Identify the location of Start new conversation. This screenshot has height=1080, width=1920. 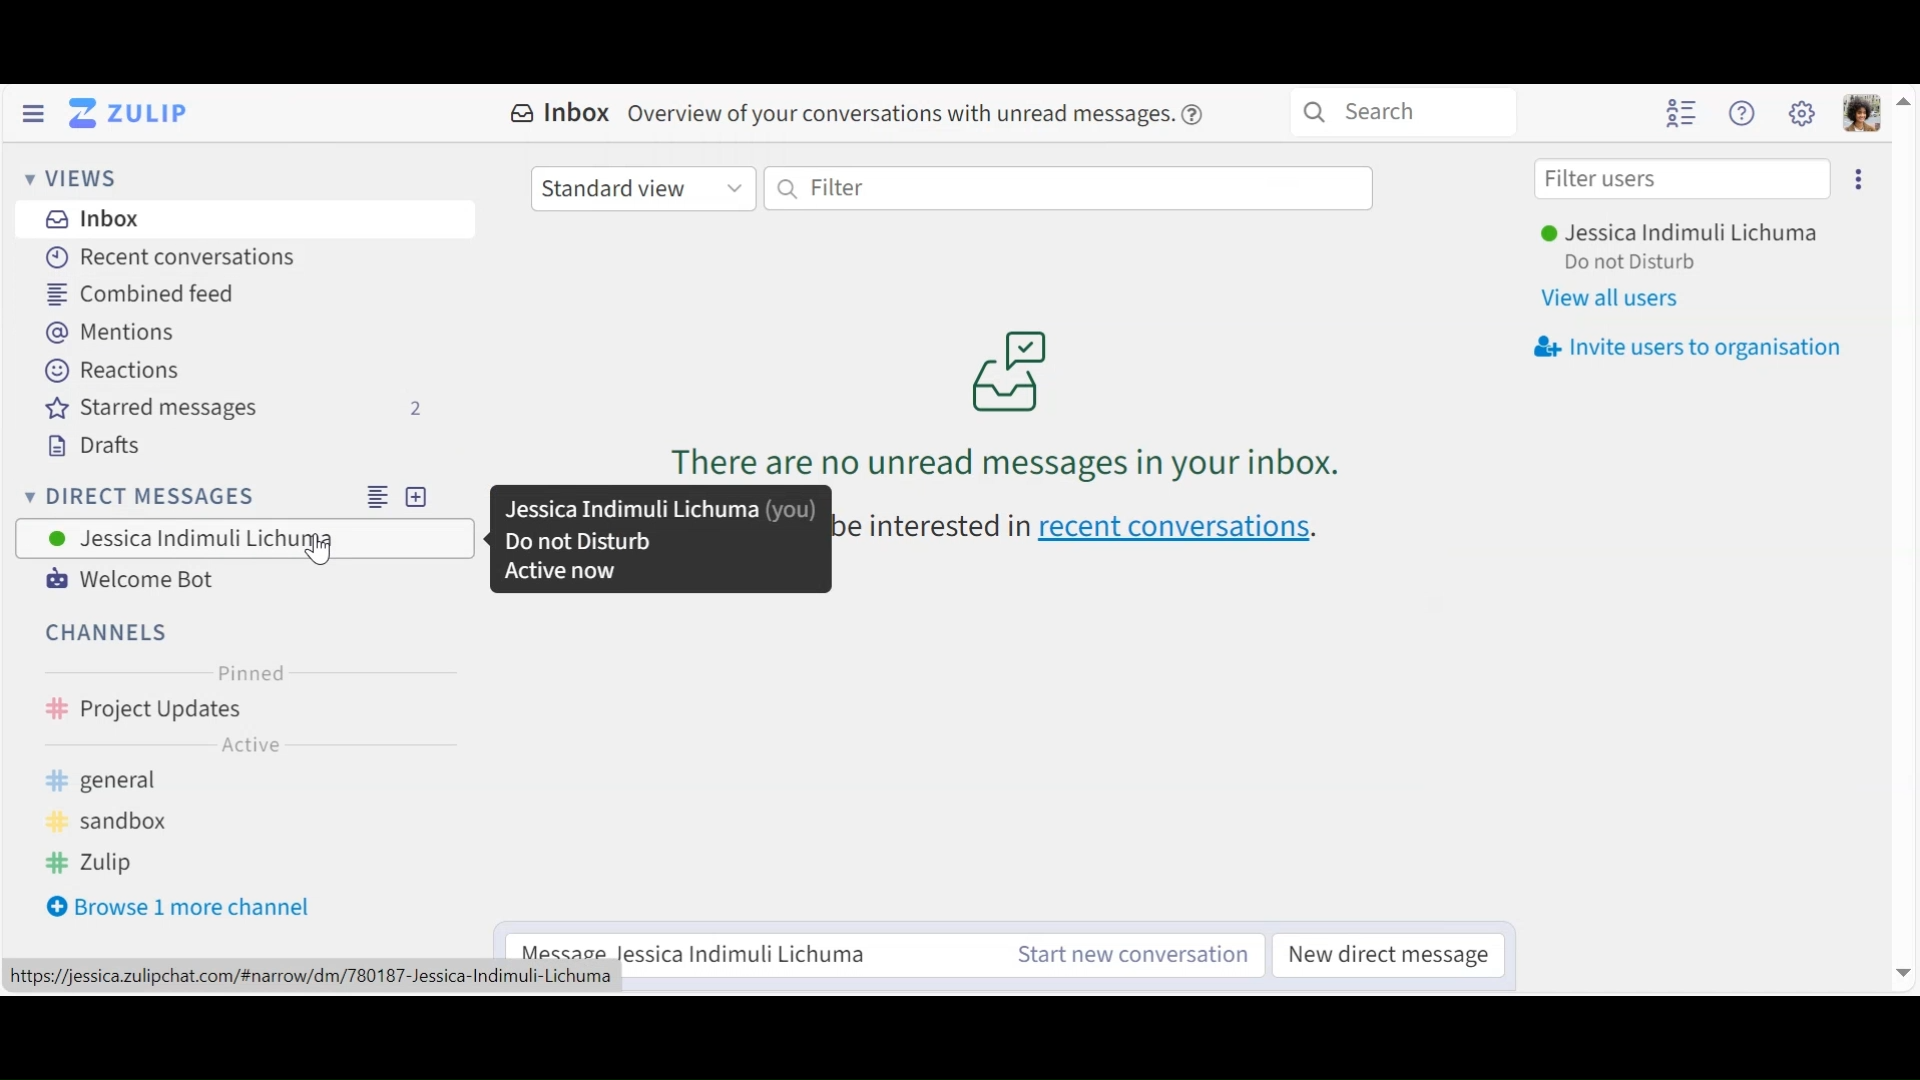
(1131, 956).